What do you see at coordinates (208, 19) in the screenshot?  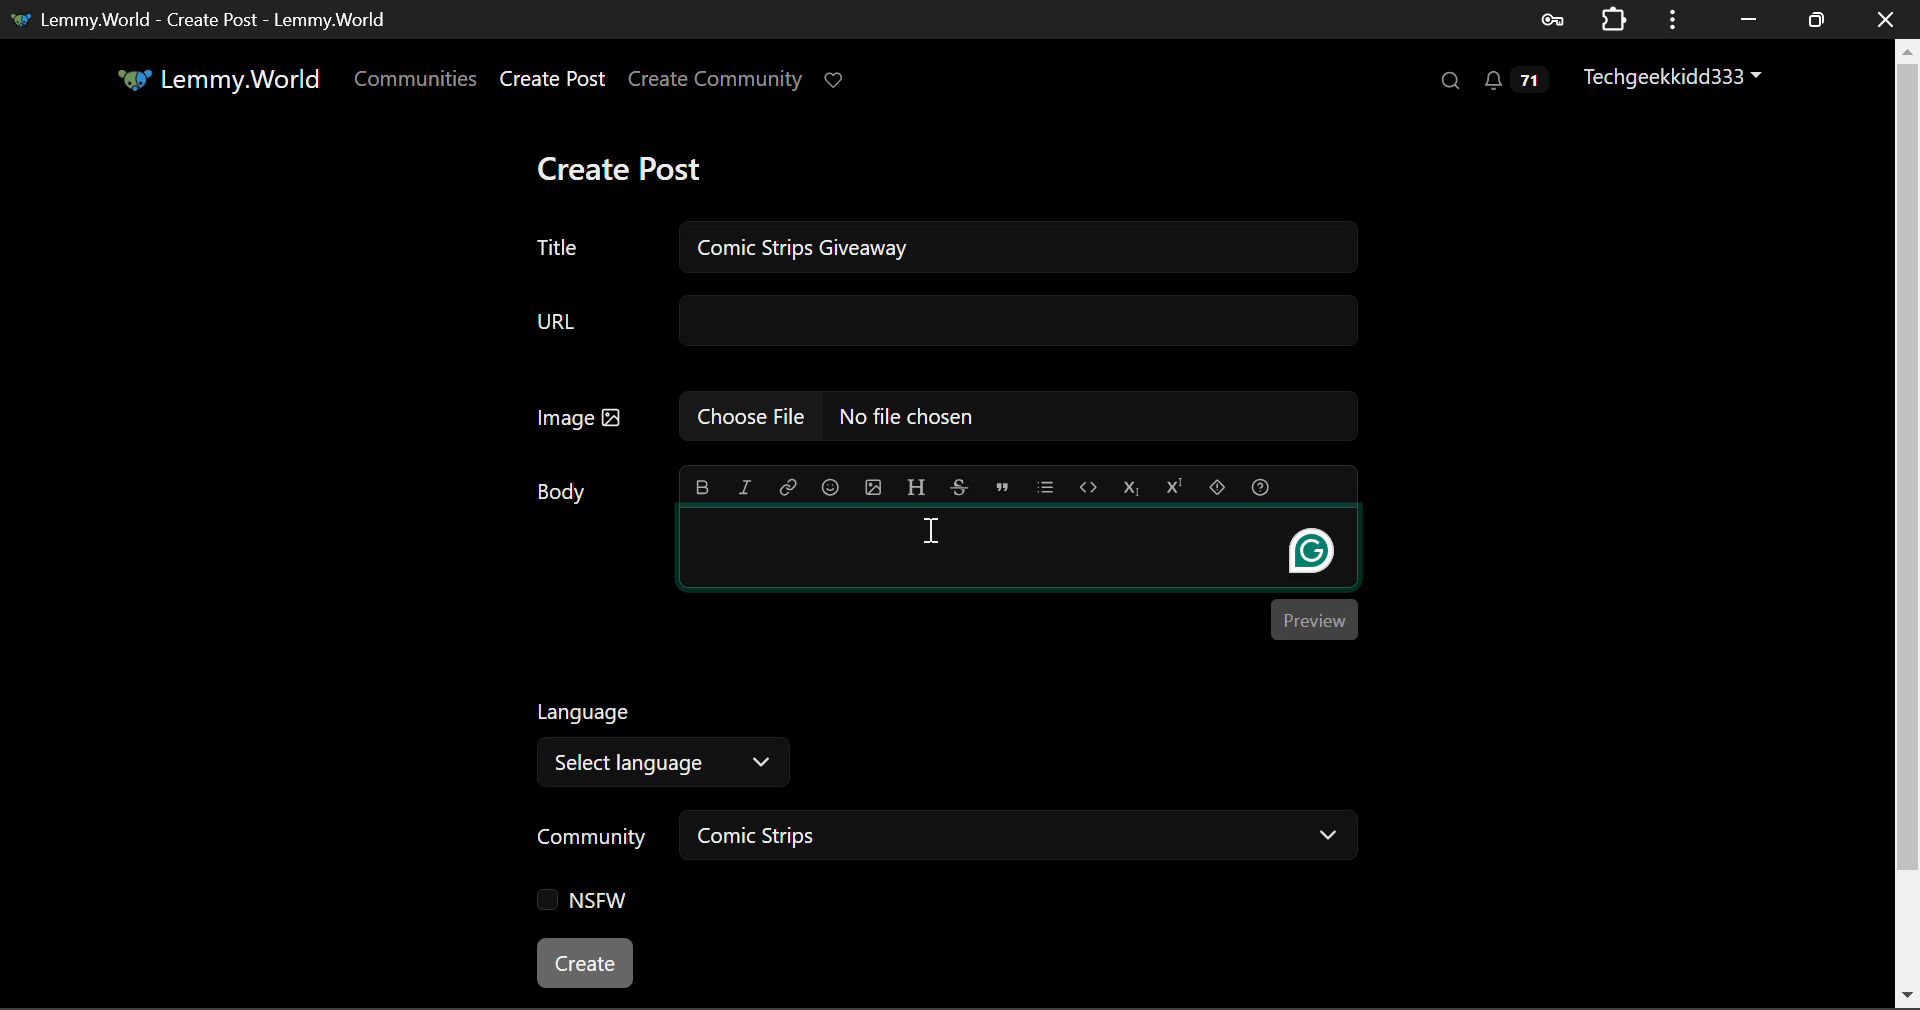 I see `Lemmy.World- Create Post - Lemmy.World` at bounding box center [208, 19].